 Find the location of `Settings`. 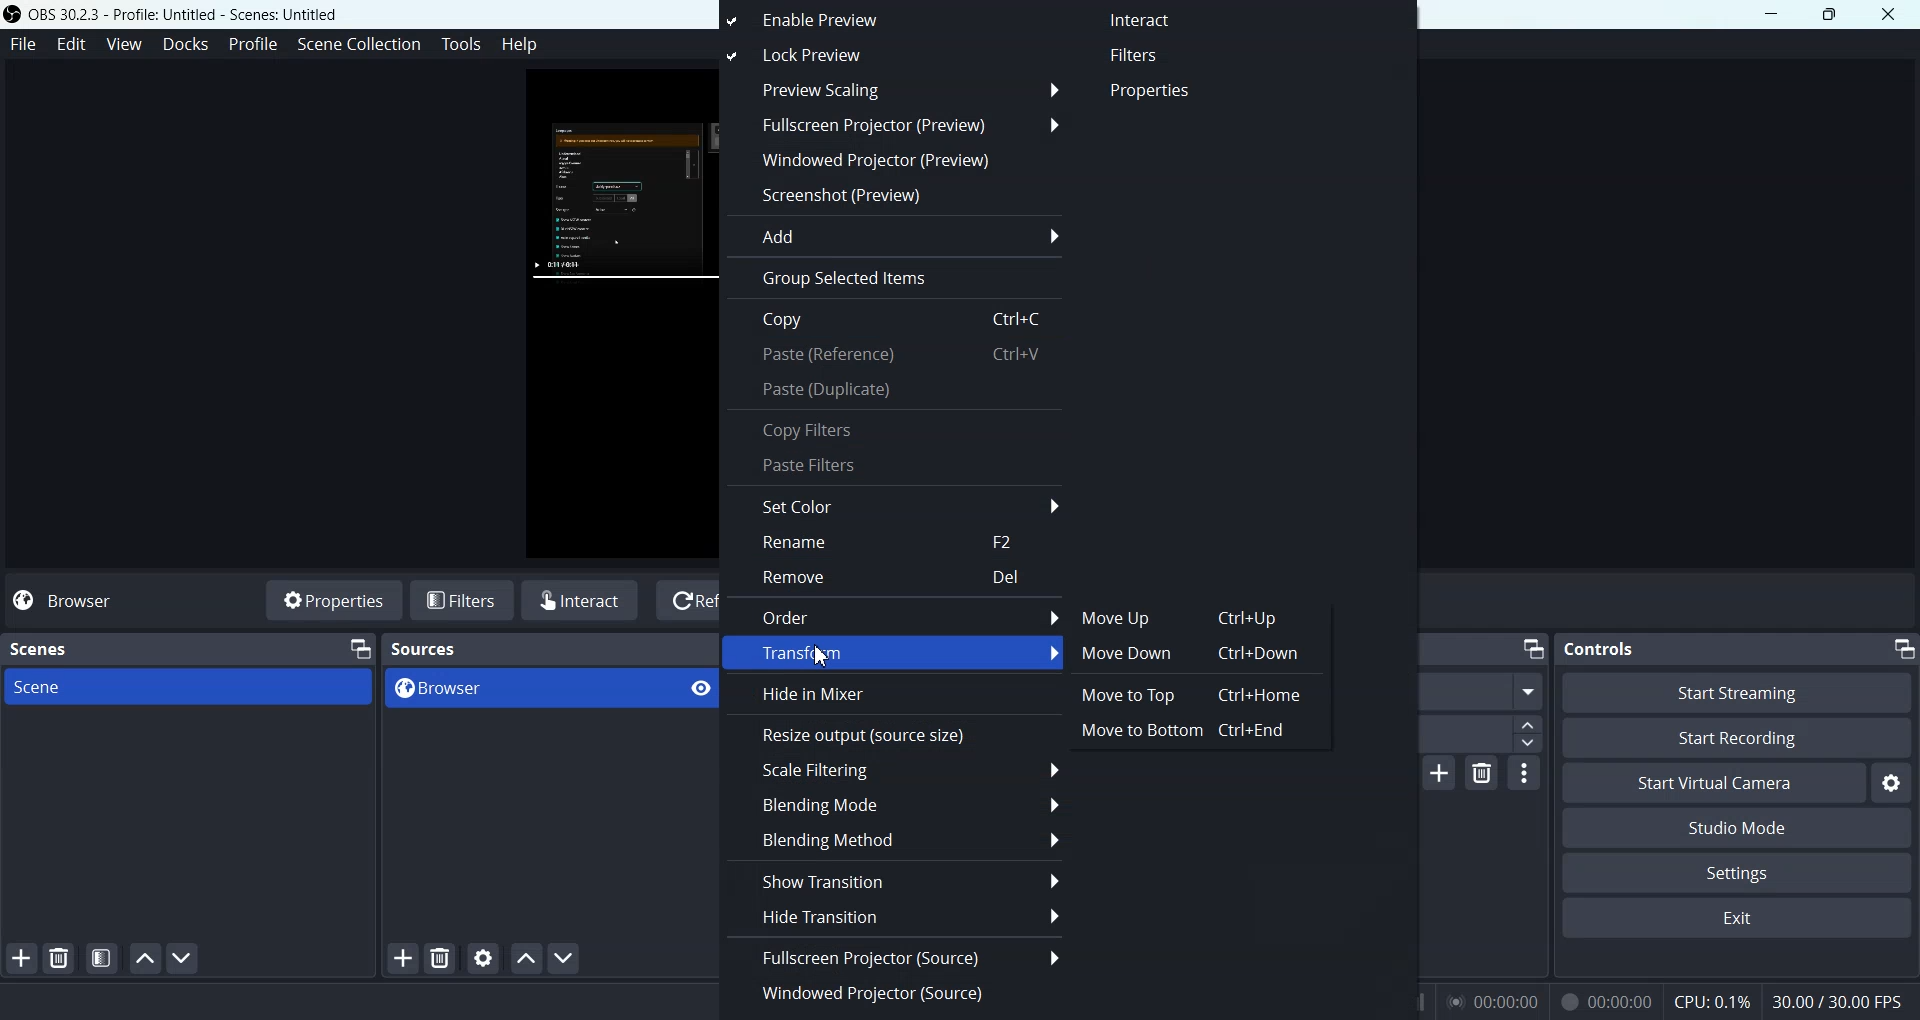

Settings is located at coordinates (1737, 872).